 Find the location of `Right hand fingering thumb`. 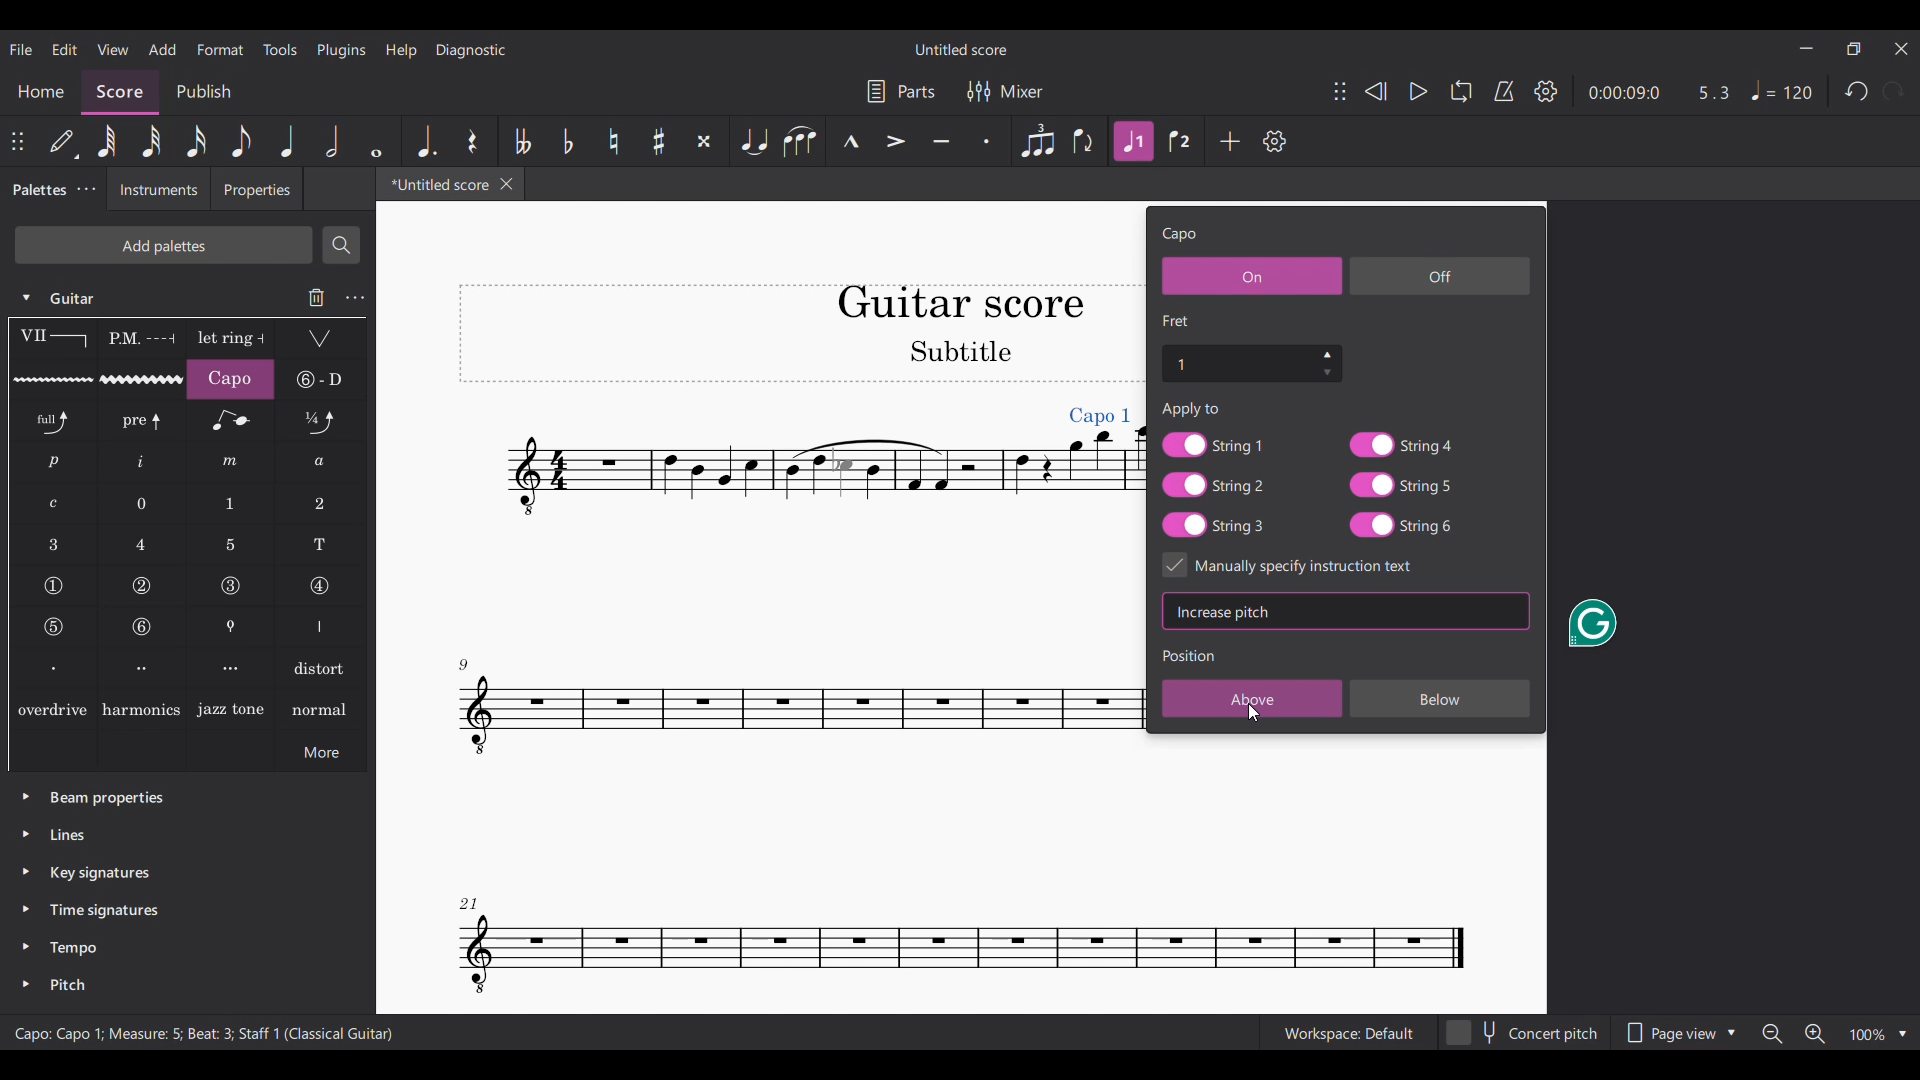

Right hand fingering thumb is located at coordinates (321, 627).